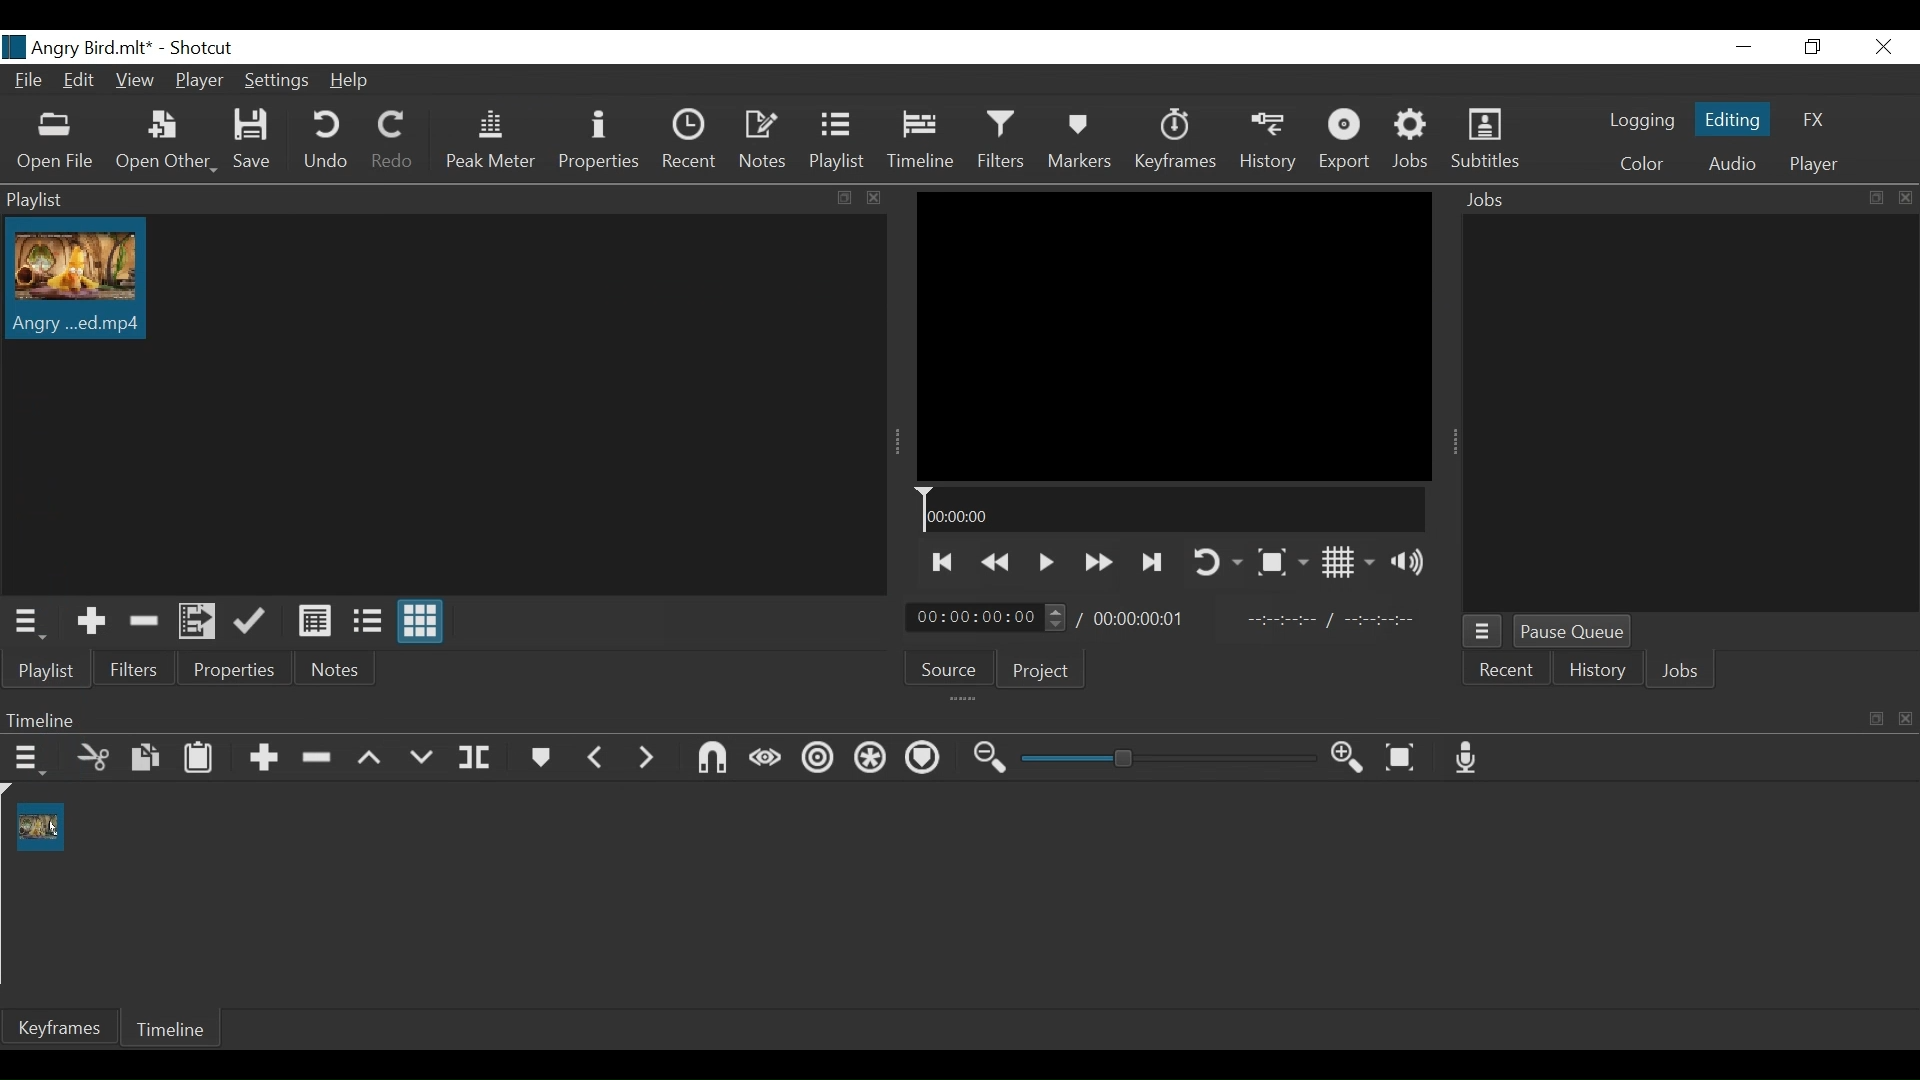 This screenshot has width=1920, height=1080. What do you see at coordinates (422, 622) in the screenshot?
I see `View as icons` at bounding box center [422, 622].